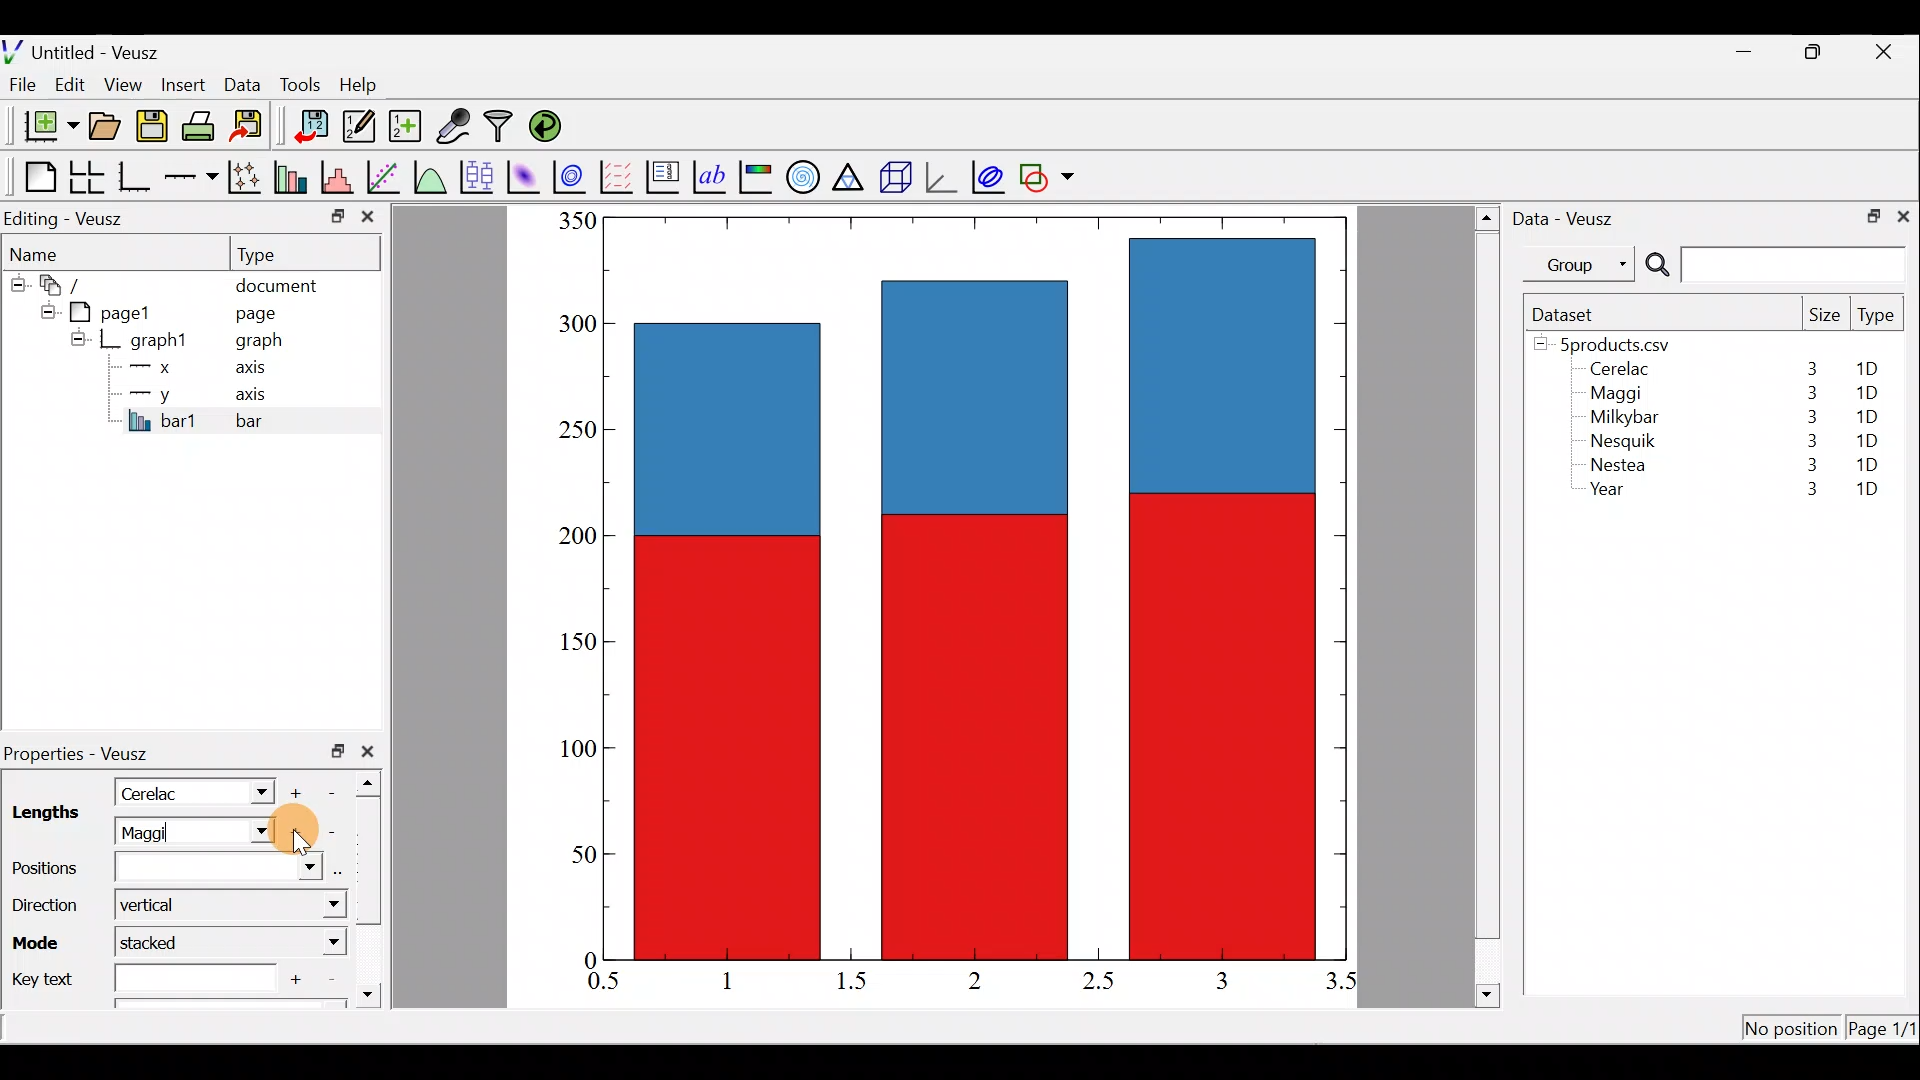 This screenshot has width=1920, height=1080. Describe the element at coordinates (1808, 417) in the screenshot. I see `3` at that location.